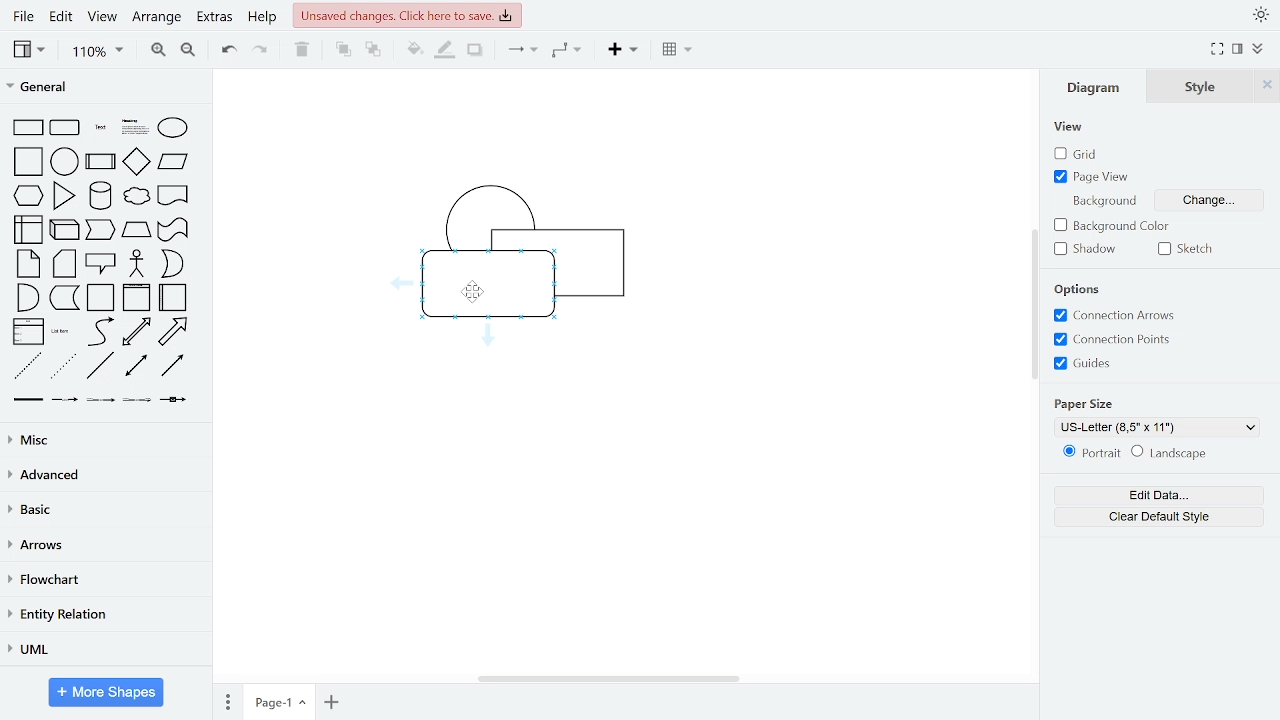  Describe the element at coordinates (1093, 89) in the screenshot. I see `diagram` at that location.